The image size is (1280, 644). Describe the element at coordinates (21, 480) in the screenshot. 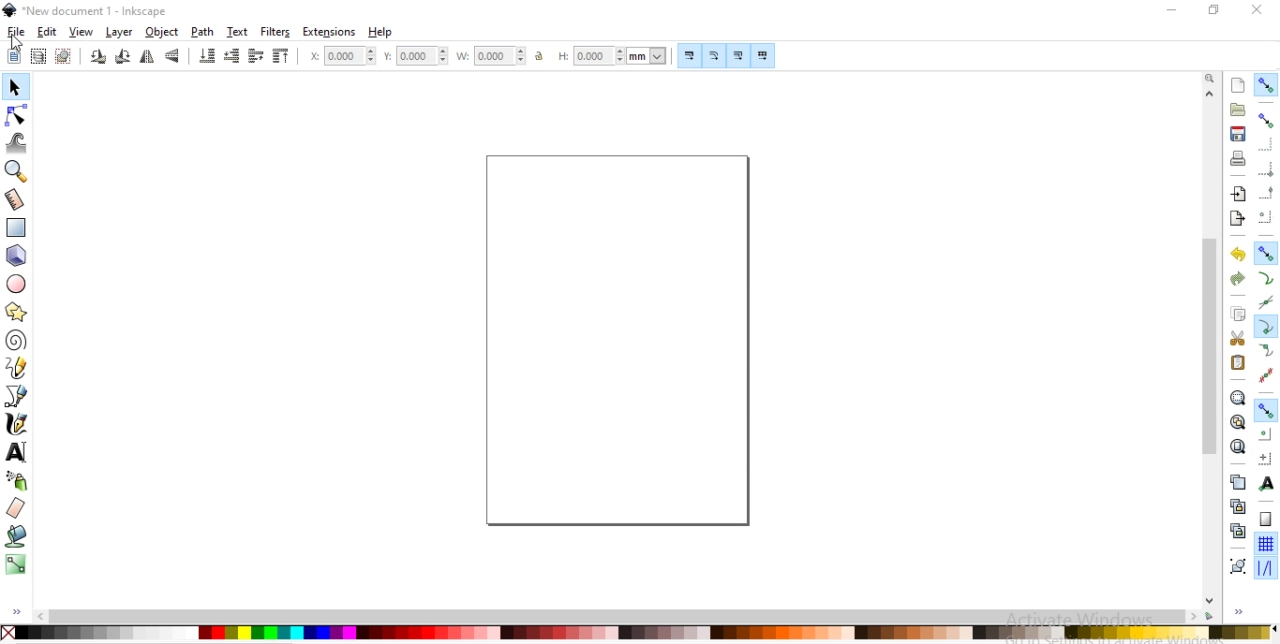

I see `spray objects by sculping or painting` at that location.